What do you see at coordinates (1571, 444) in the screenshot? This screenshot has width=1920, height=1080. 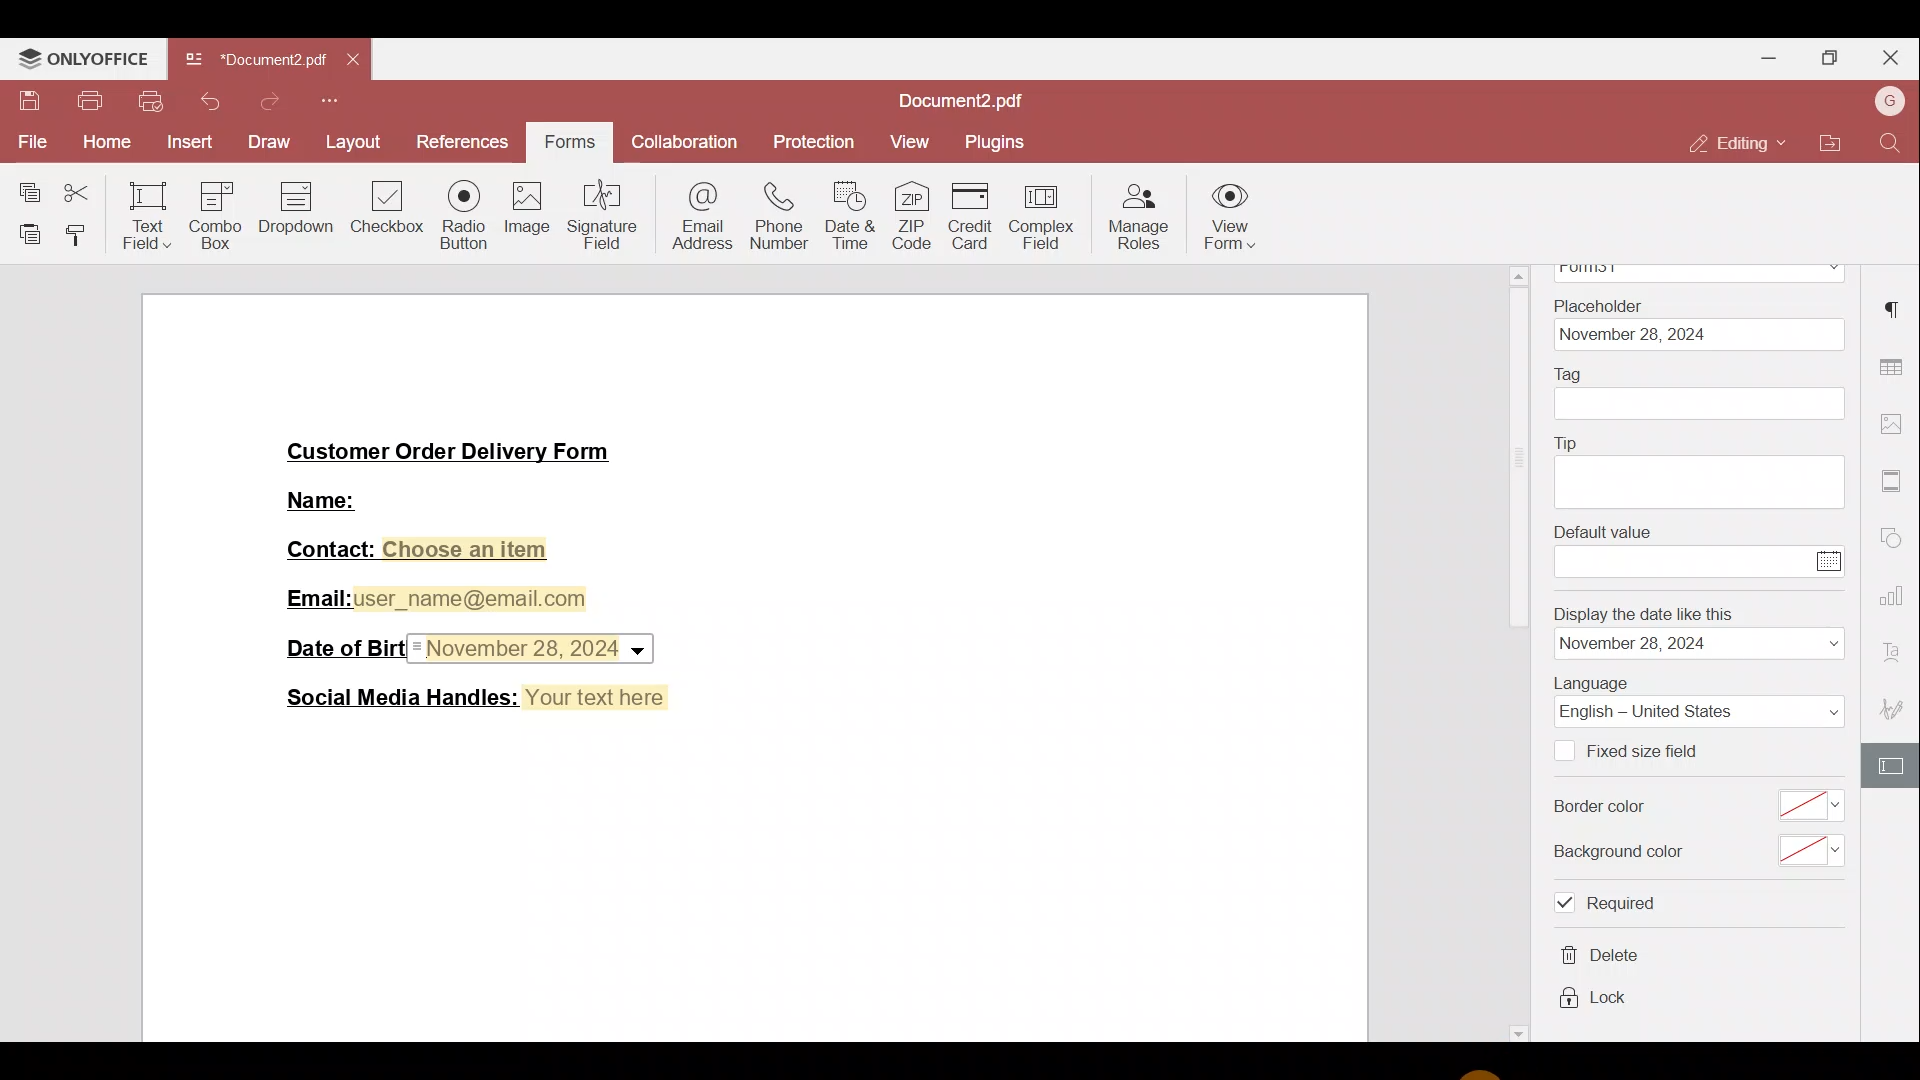 I see `Tip` at bounding box center [1571, 444].